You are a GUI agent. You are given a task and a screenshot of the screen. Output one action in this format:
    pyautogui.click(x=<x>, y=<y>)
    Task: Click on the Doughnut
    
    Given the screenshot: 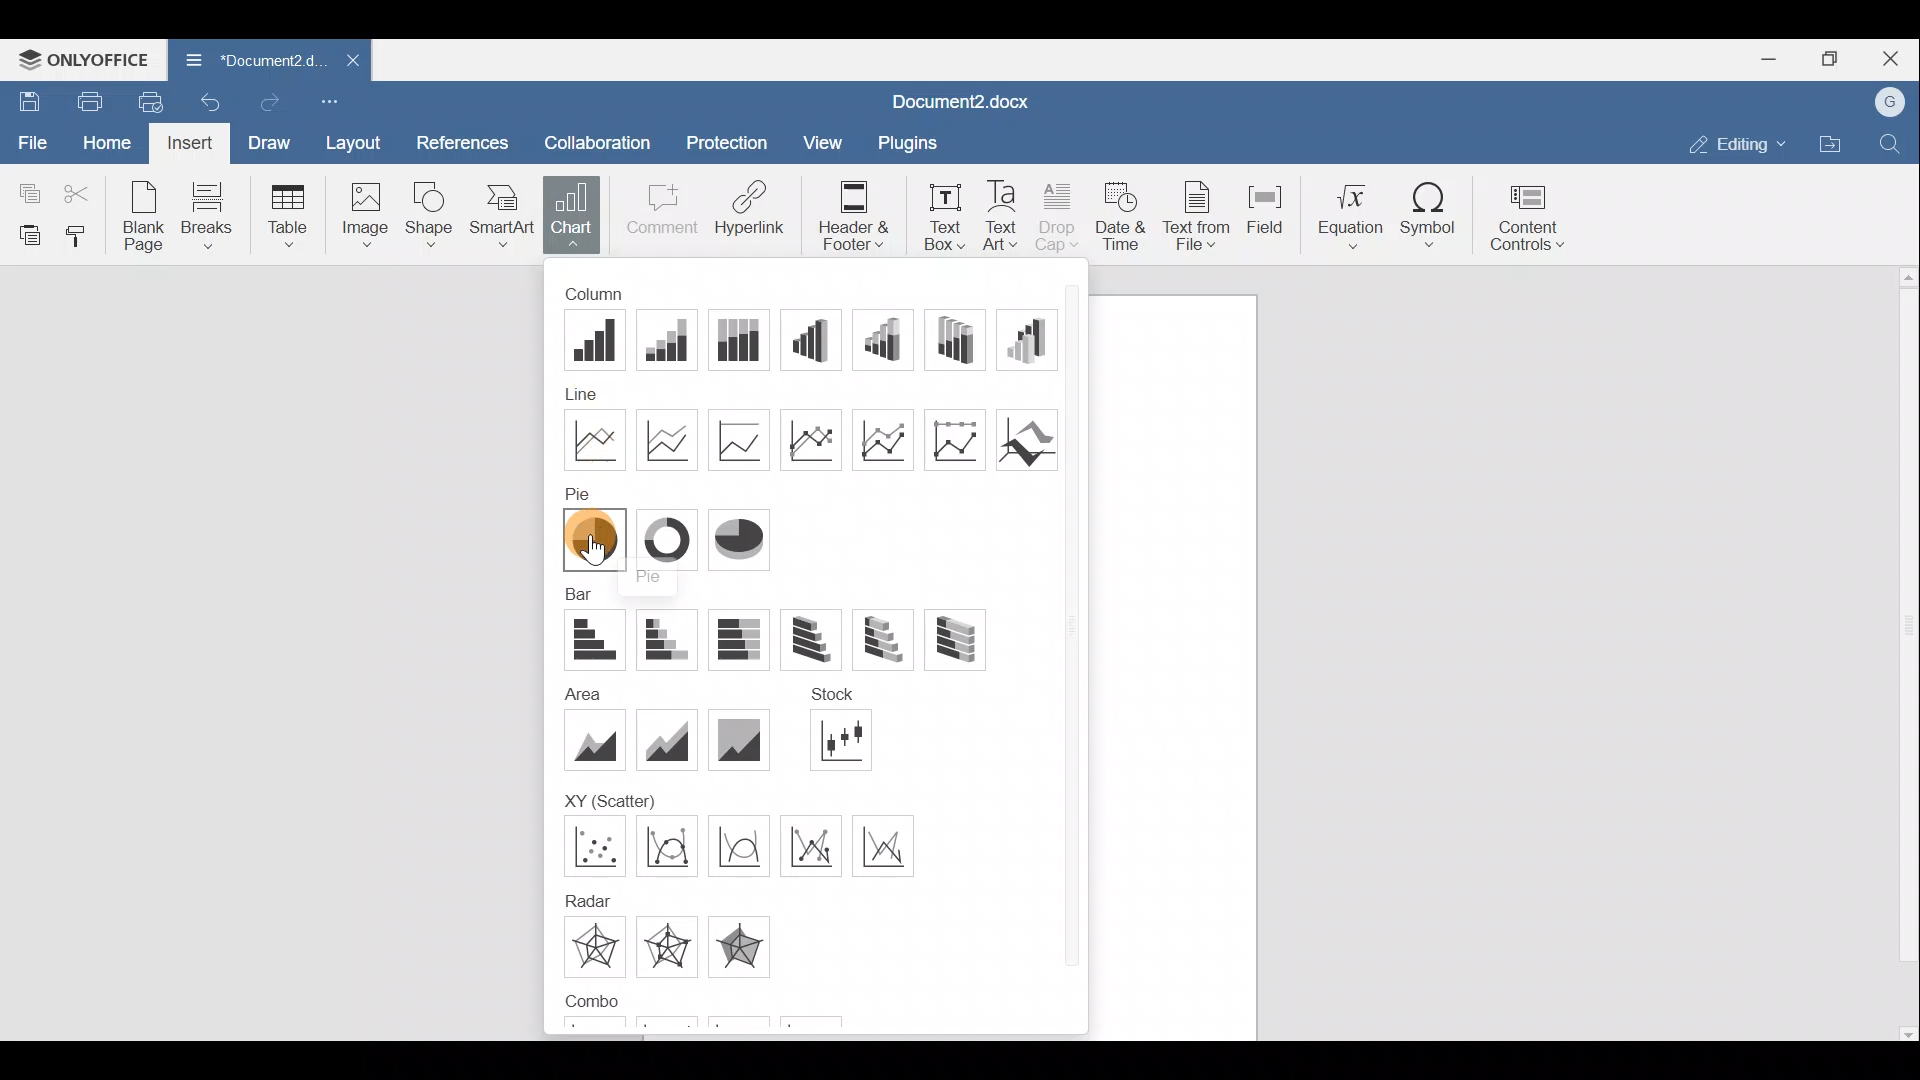 What is the action you would take?
    pyautogui.click(x=664, y=535)
    